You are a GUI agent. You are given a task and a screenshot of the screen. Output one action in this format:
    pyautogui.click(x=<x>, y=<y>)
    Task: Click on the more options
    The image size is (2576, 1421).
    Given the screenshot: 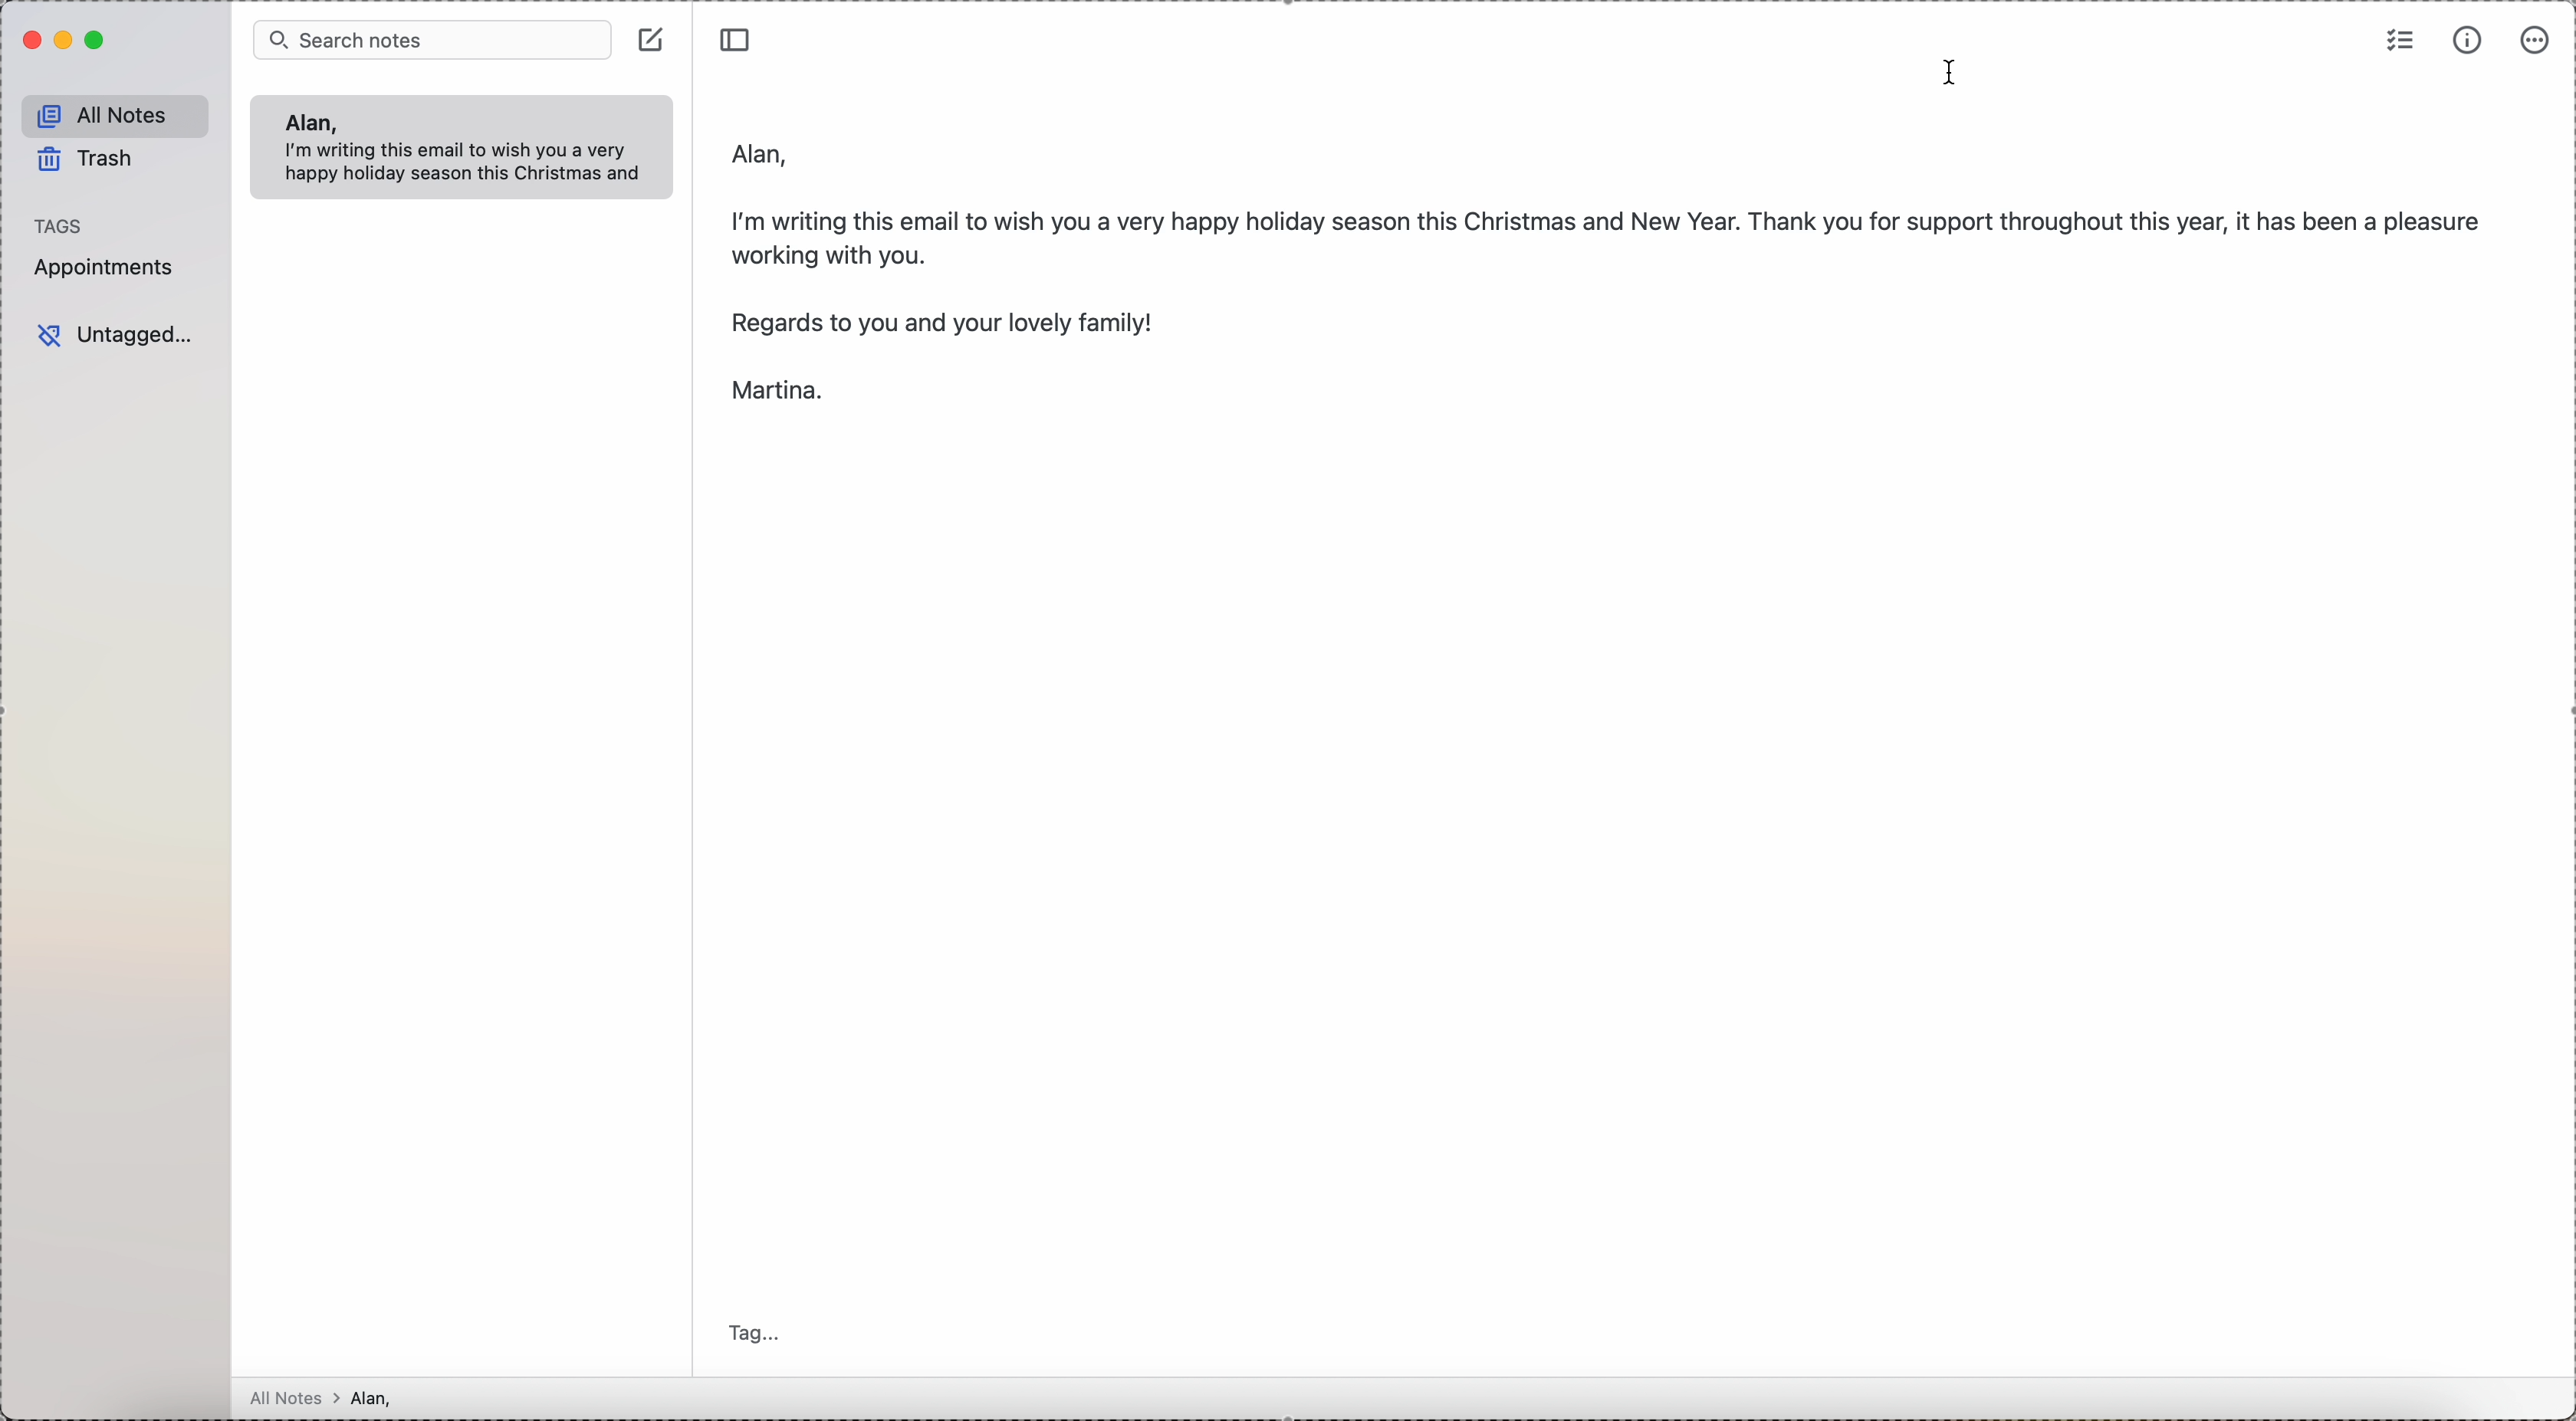 What is the action you would take?
    pyautogui.click(x=2536, y=40)
    